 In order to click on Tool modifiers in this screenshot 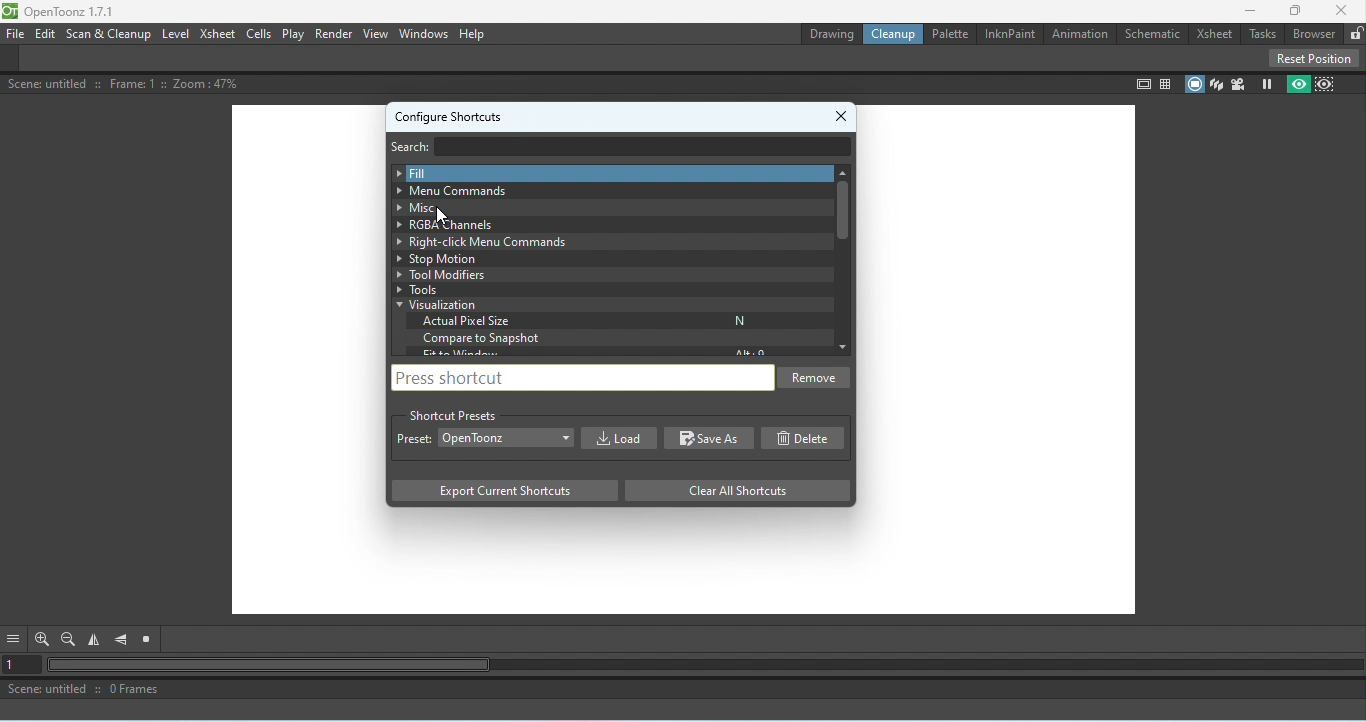, I will do `click(611, 276)`.